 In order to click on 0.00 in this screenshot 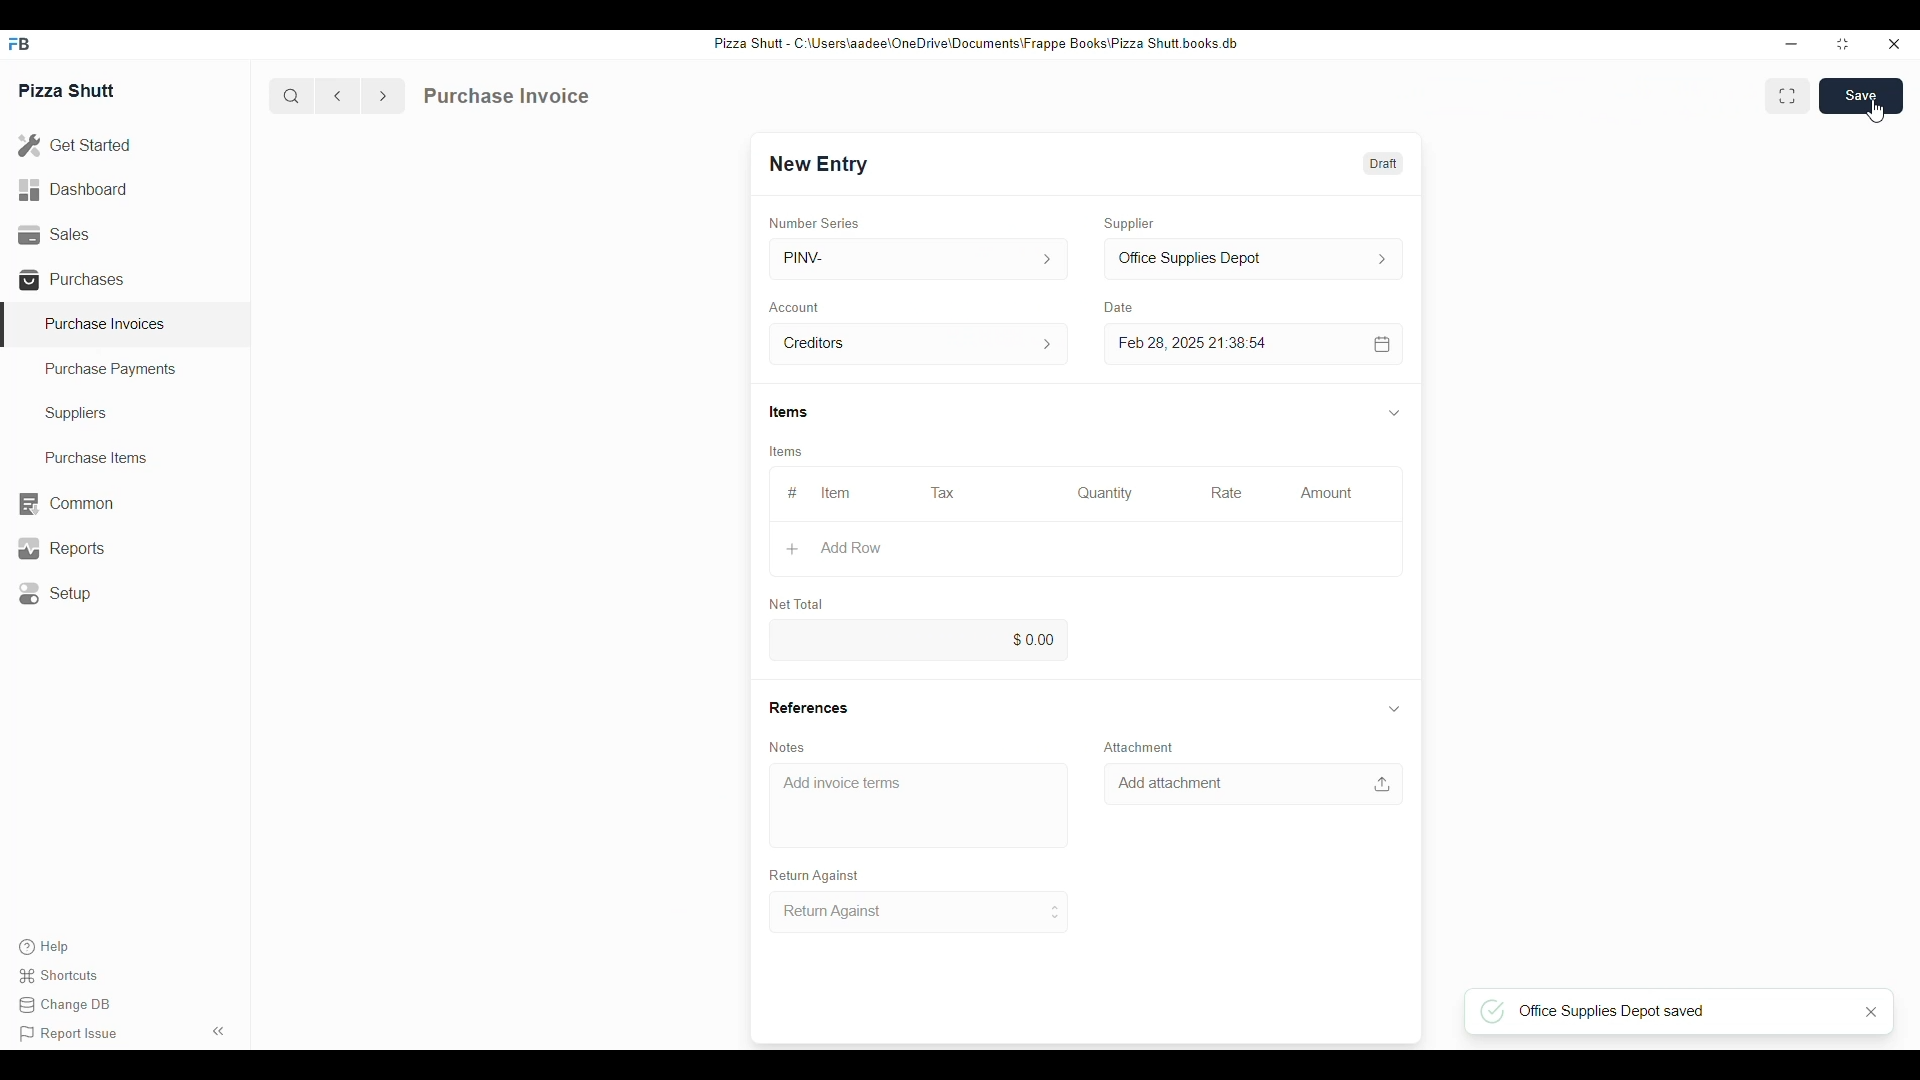, I will do `click(919, 640)`.